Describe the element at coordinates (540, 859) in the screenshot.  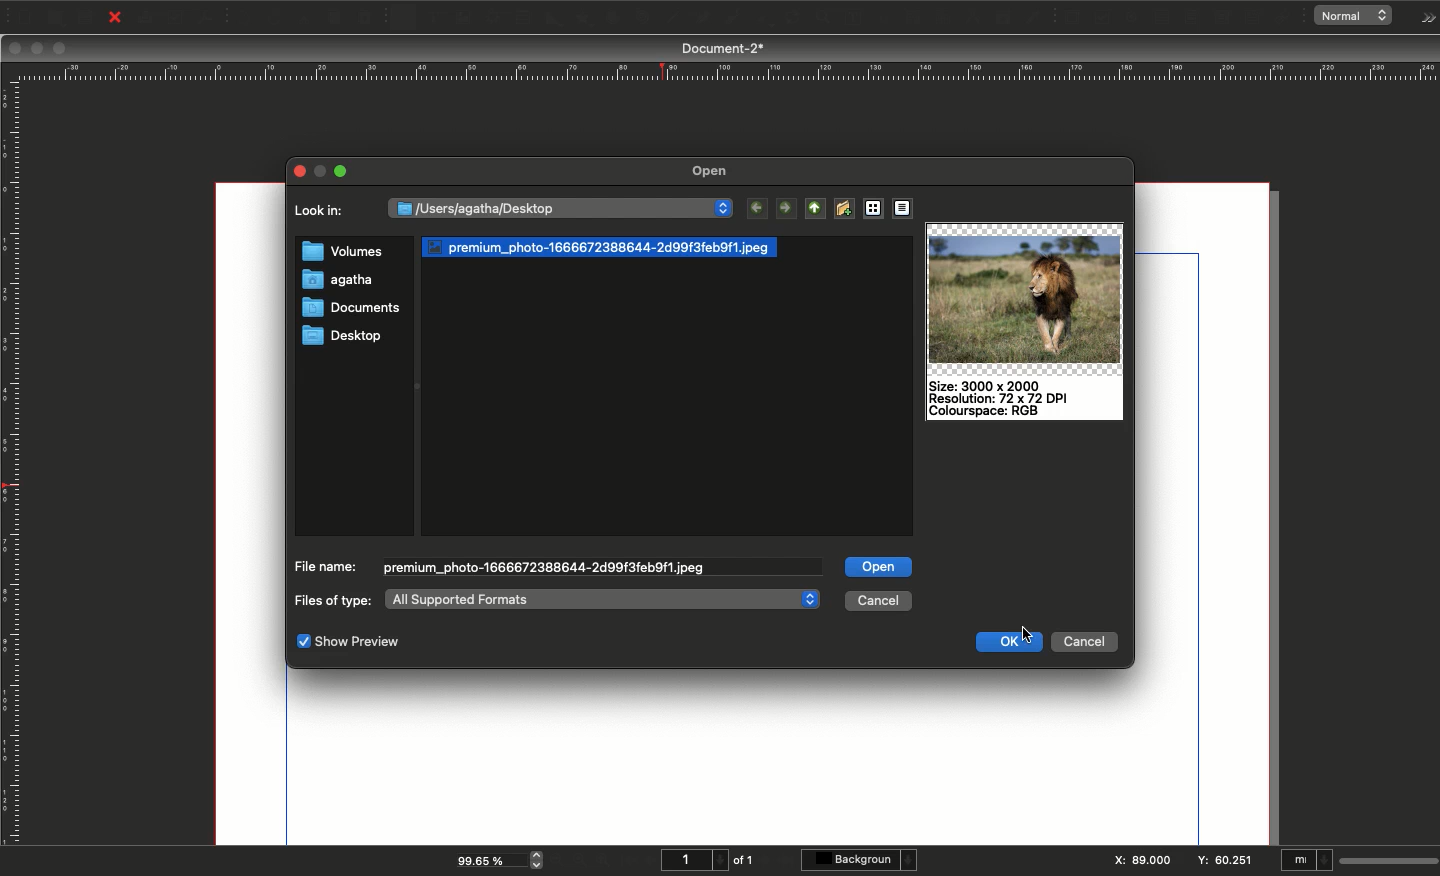
I see `zoom in and out` at that location.